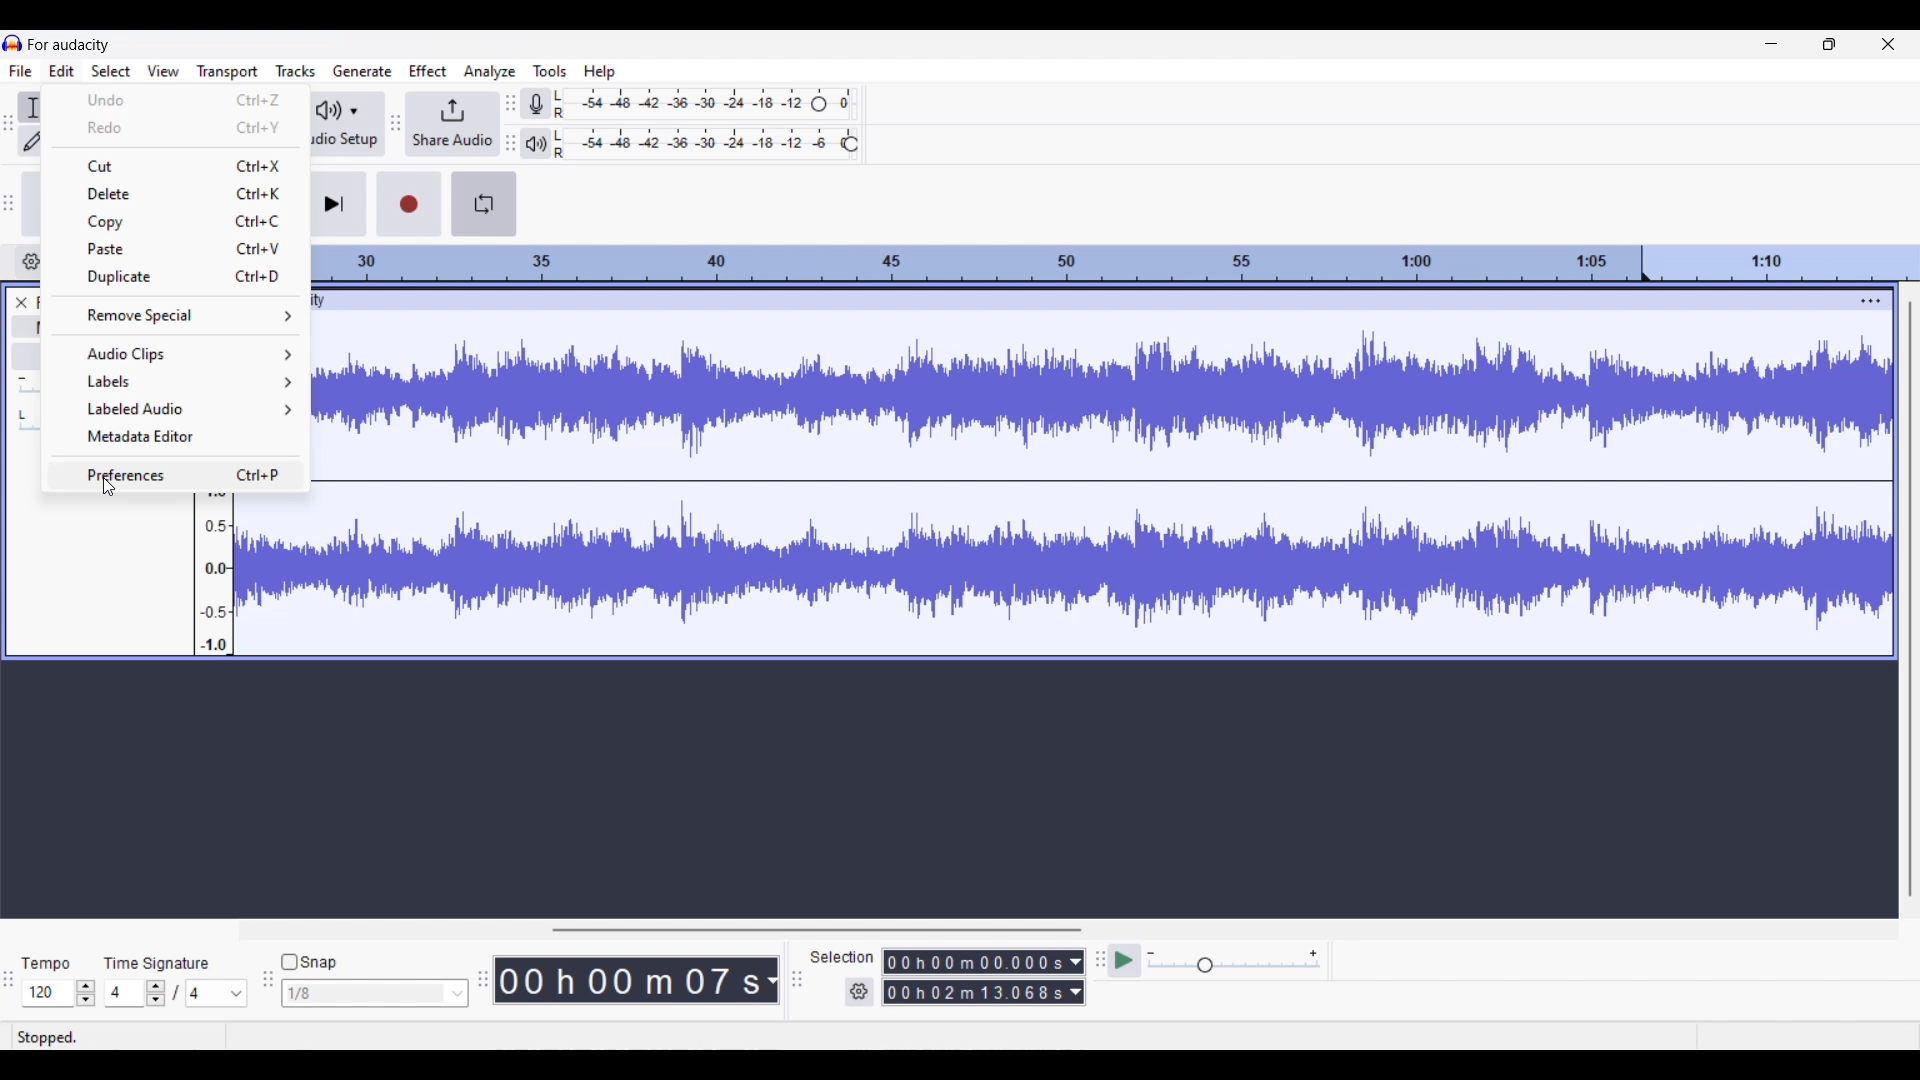  What do you see at coordinates (59, 993) in the screenshot?
I see `Tempo settings` at bounding box center [59, 993].